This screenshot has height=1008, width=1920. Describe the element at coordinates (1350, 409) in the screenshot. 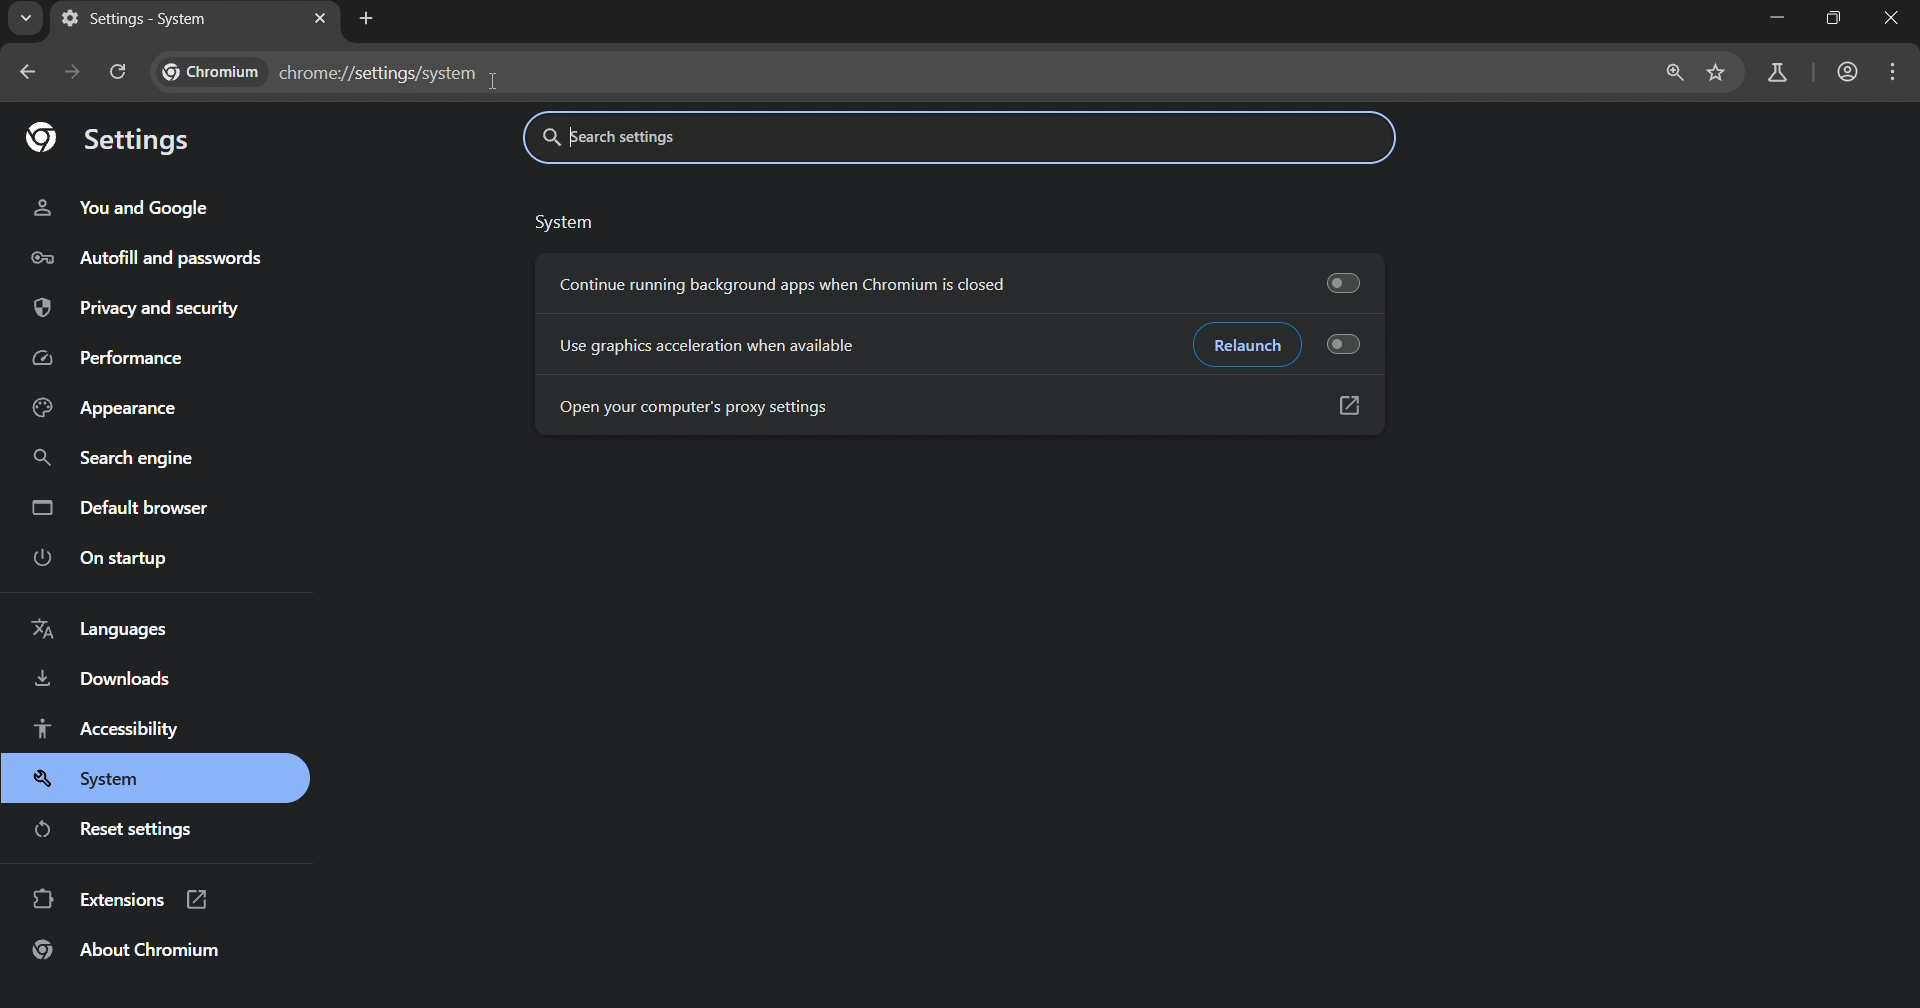

I see `Open in new tab` at that location.